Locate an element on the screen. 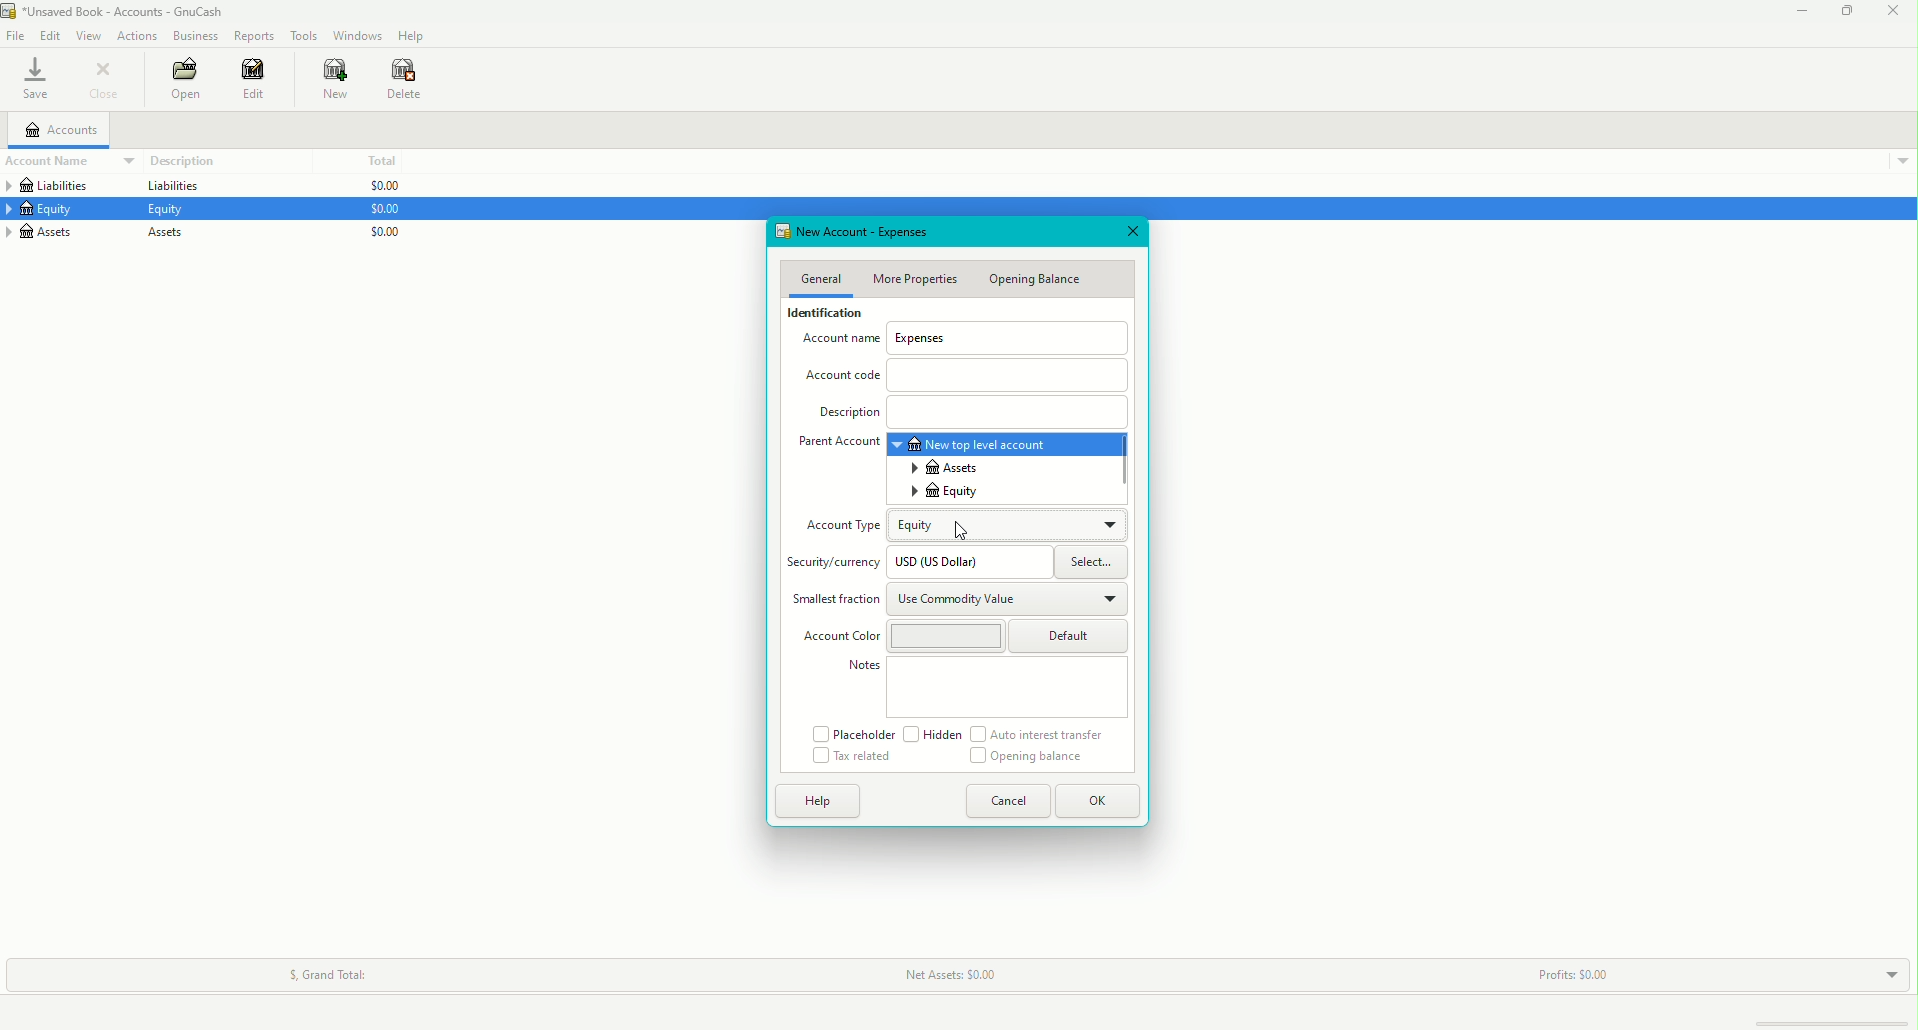  Account Color is located at coordinates (899, 637).